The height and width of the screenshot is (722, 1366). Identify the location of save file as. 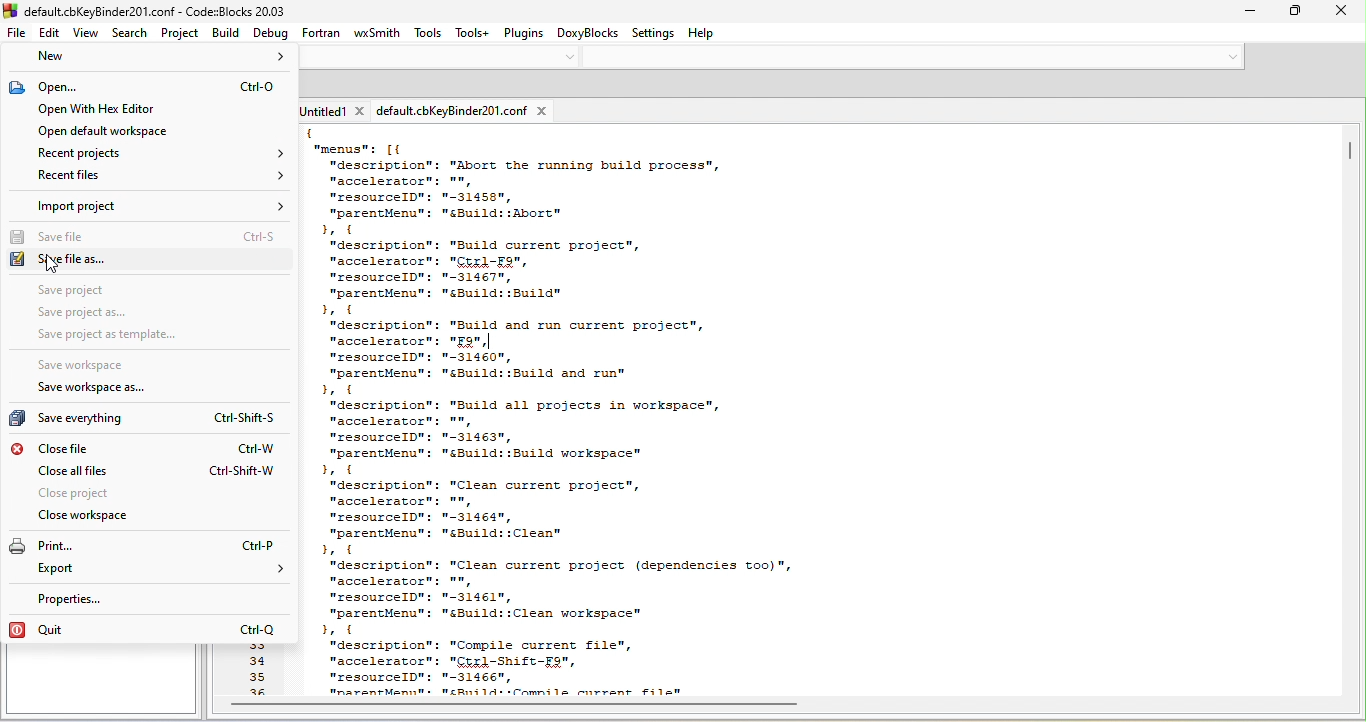
(102, 260).